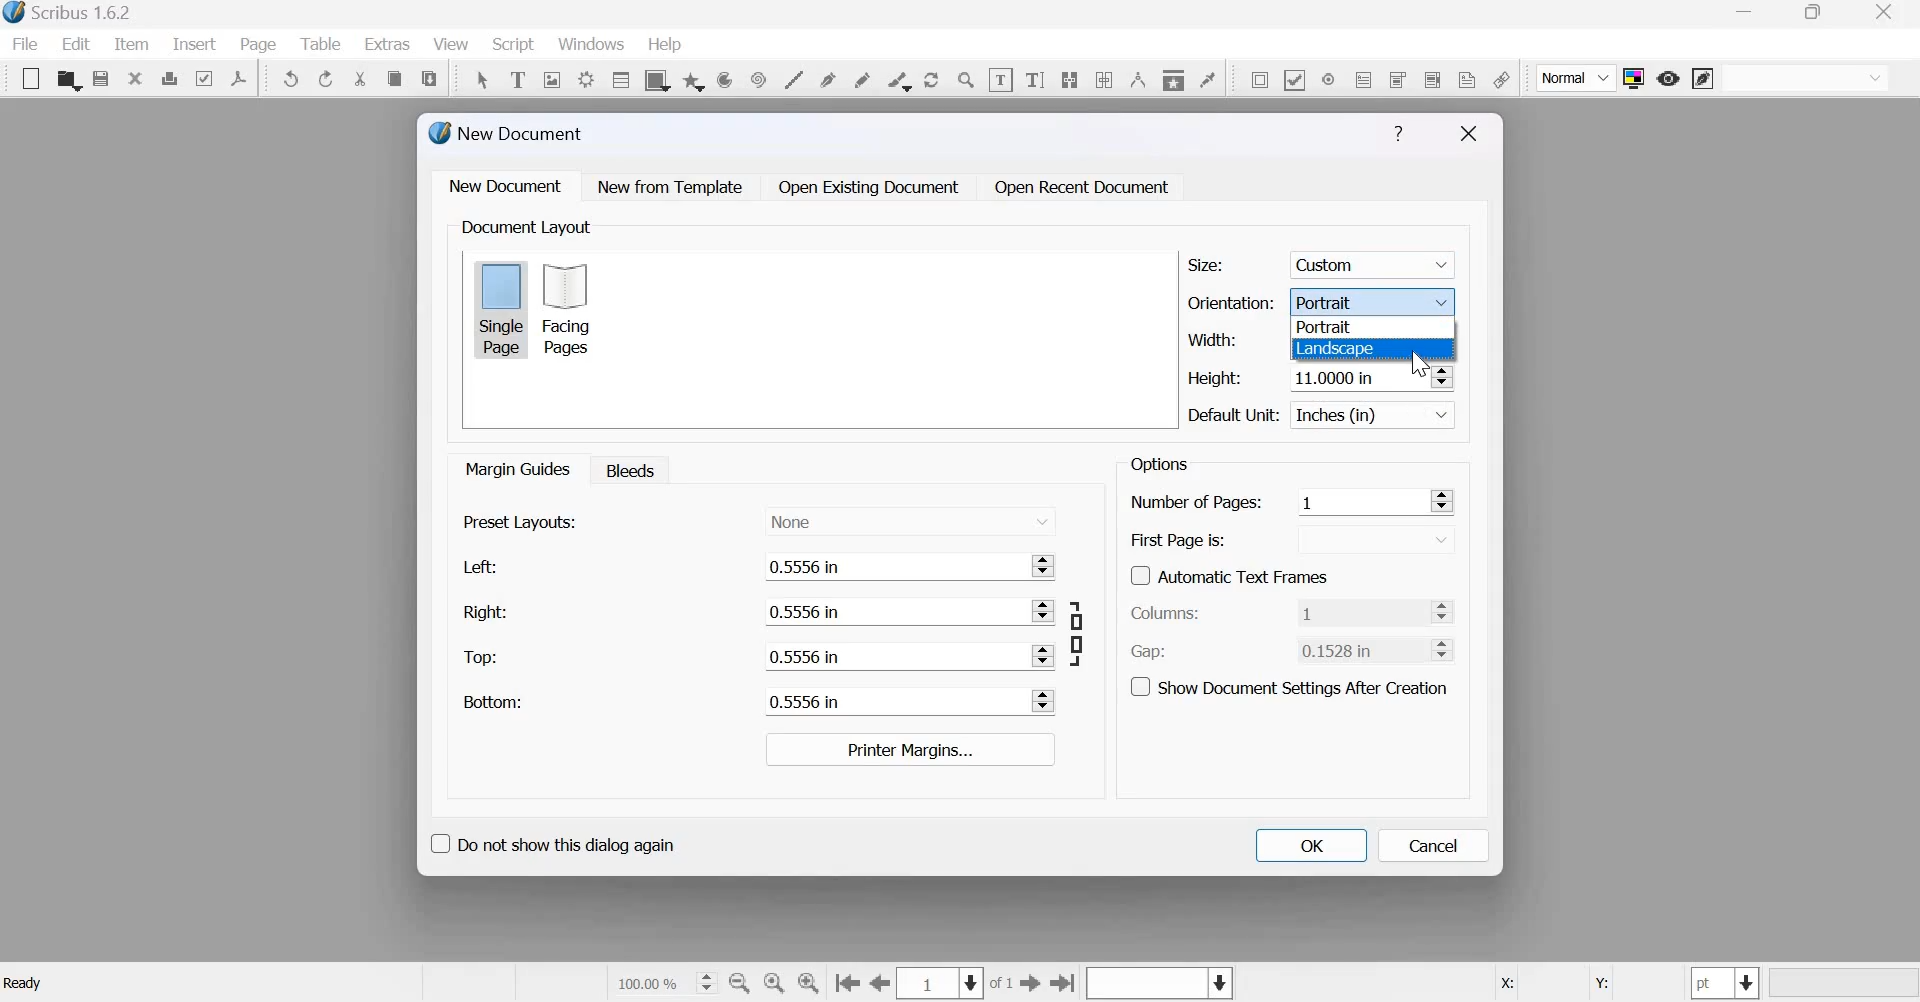 The image size is (1920, 1002). Describe the element at coordinates (524, 227) in the screenshot. I see `Document Layout` at that location.